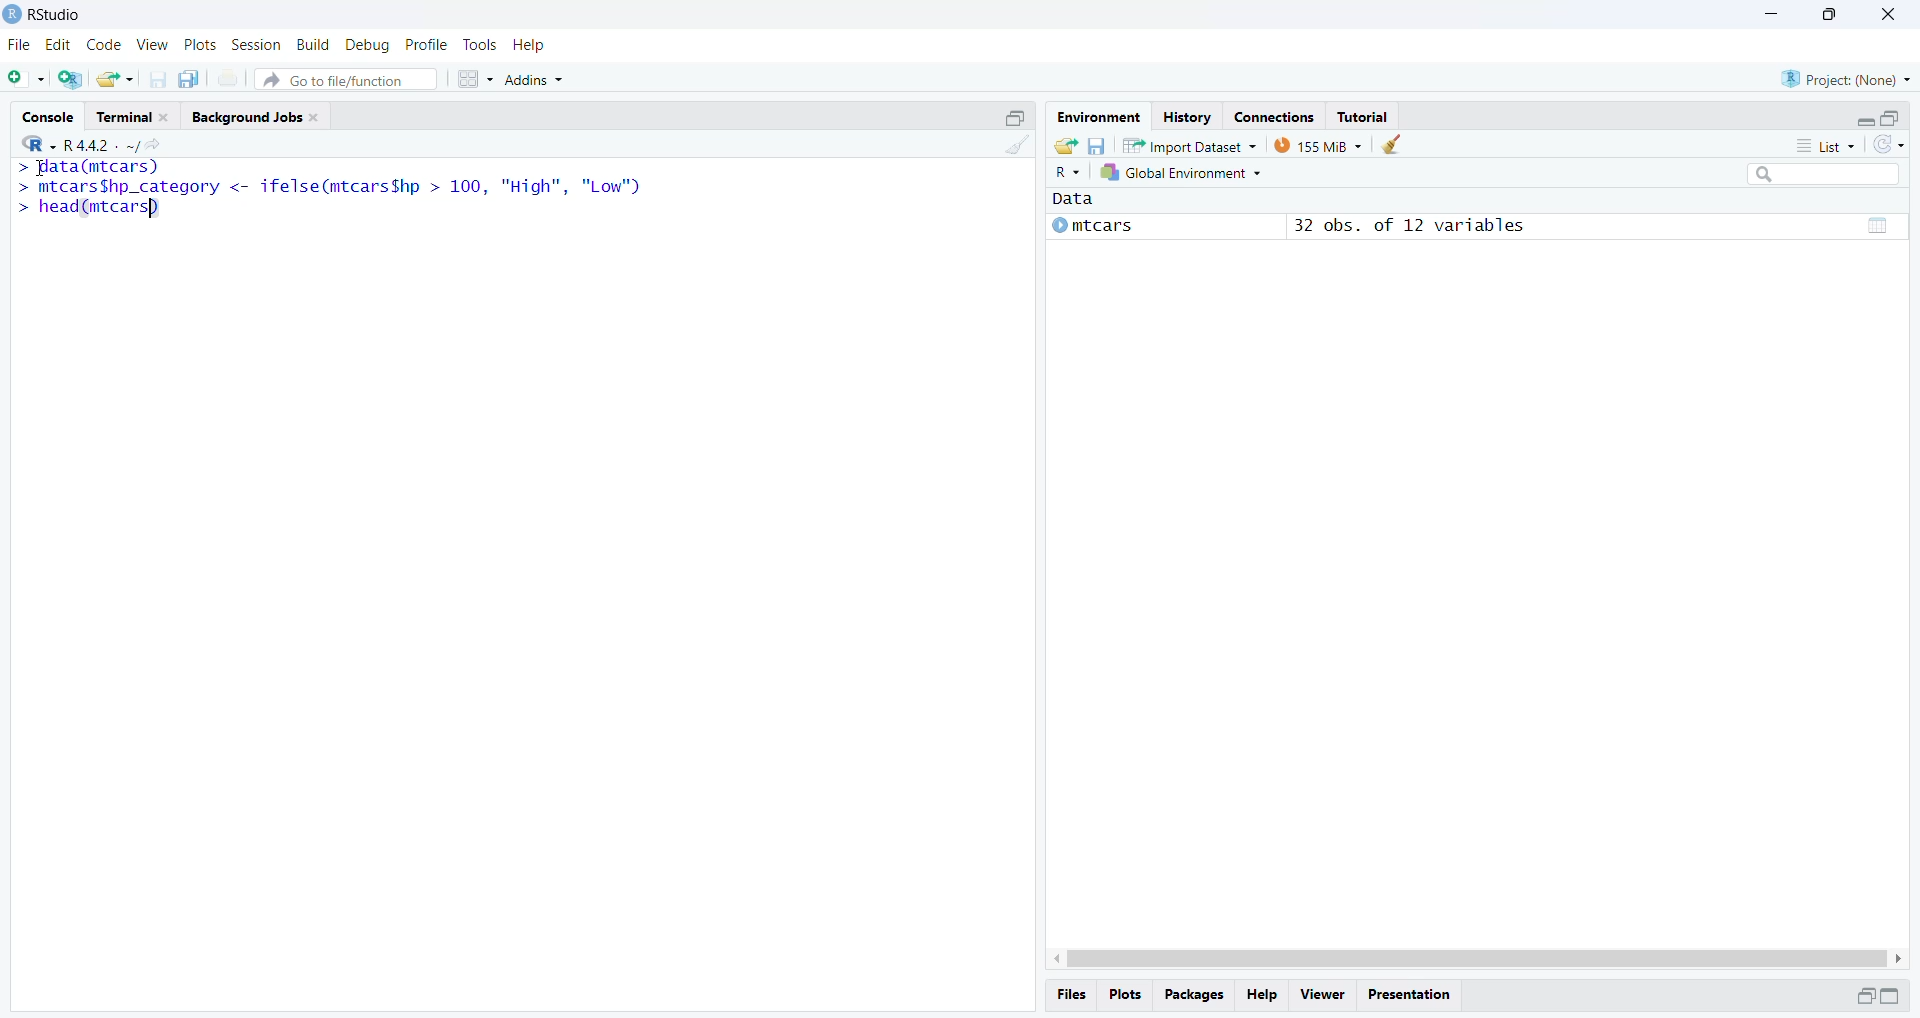 The height and width of the screenshot is (1018, 1920). Describe the element at coordinates (1832, 177) in the screenshot. I see `Search bar` at that location.